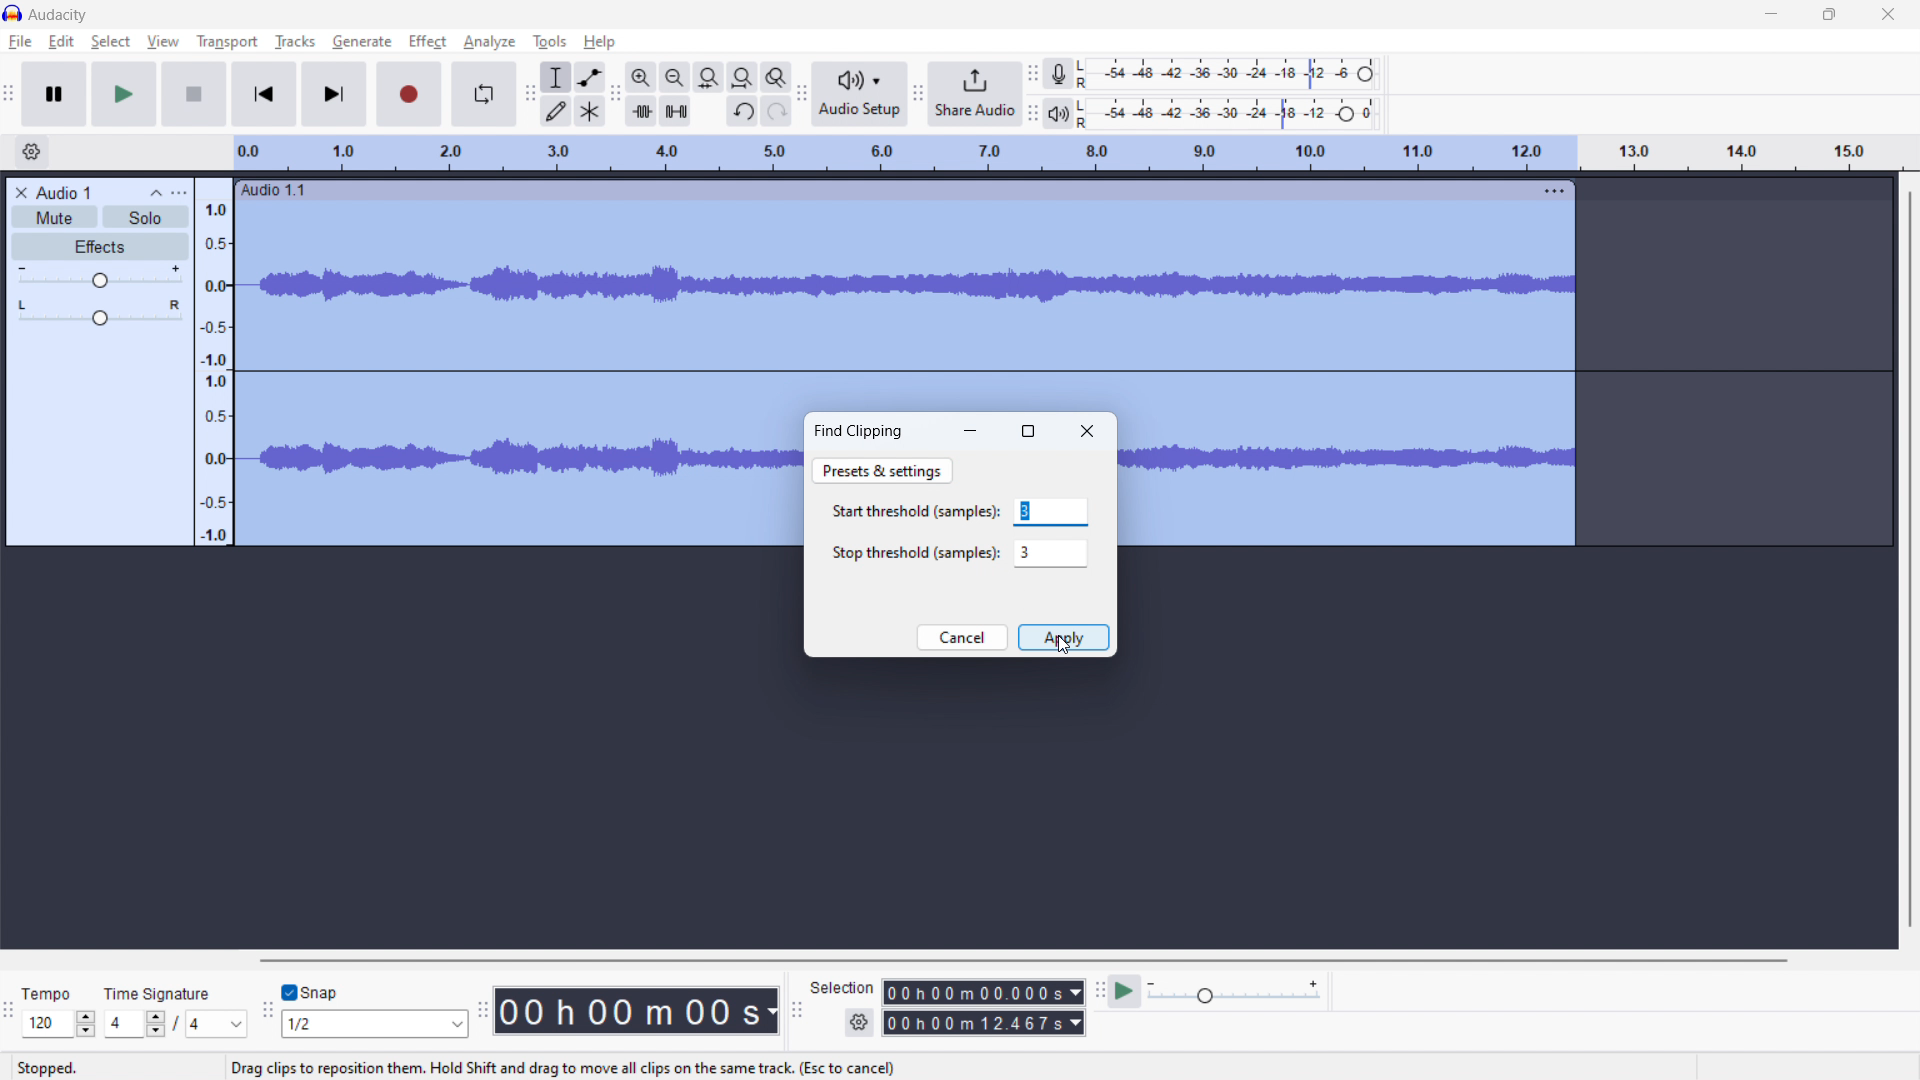  Describe the element at coordinates (111, 42) in the screenshot. I see `select` at that location.